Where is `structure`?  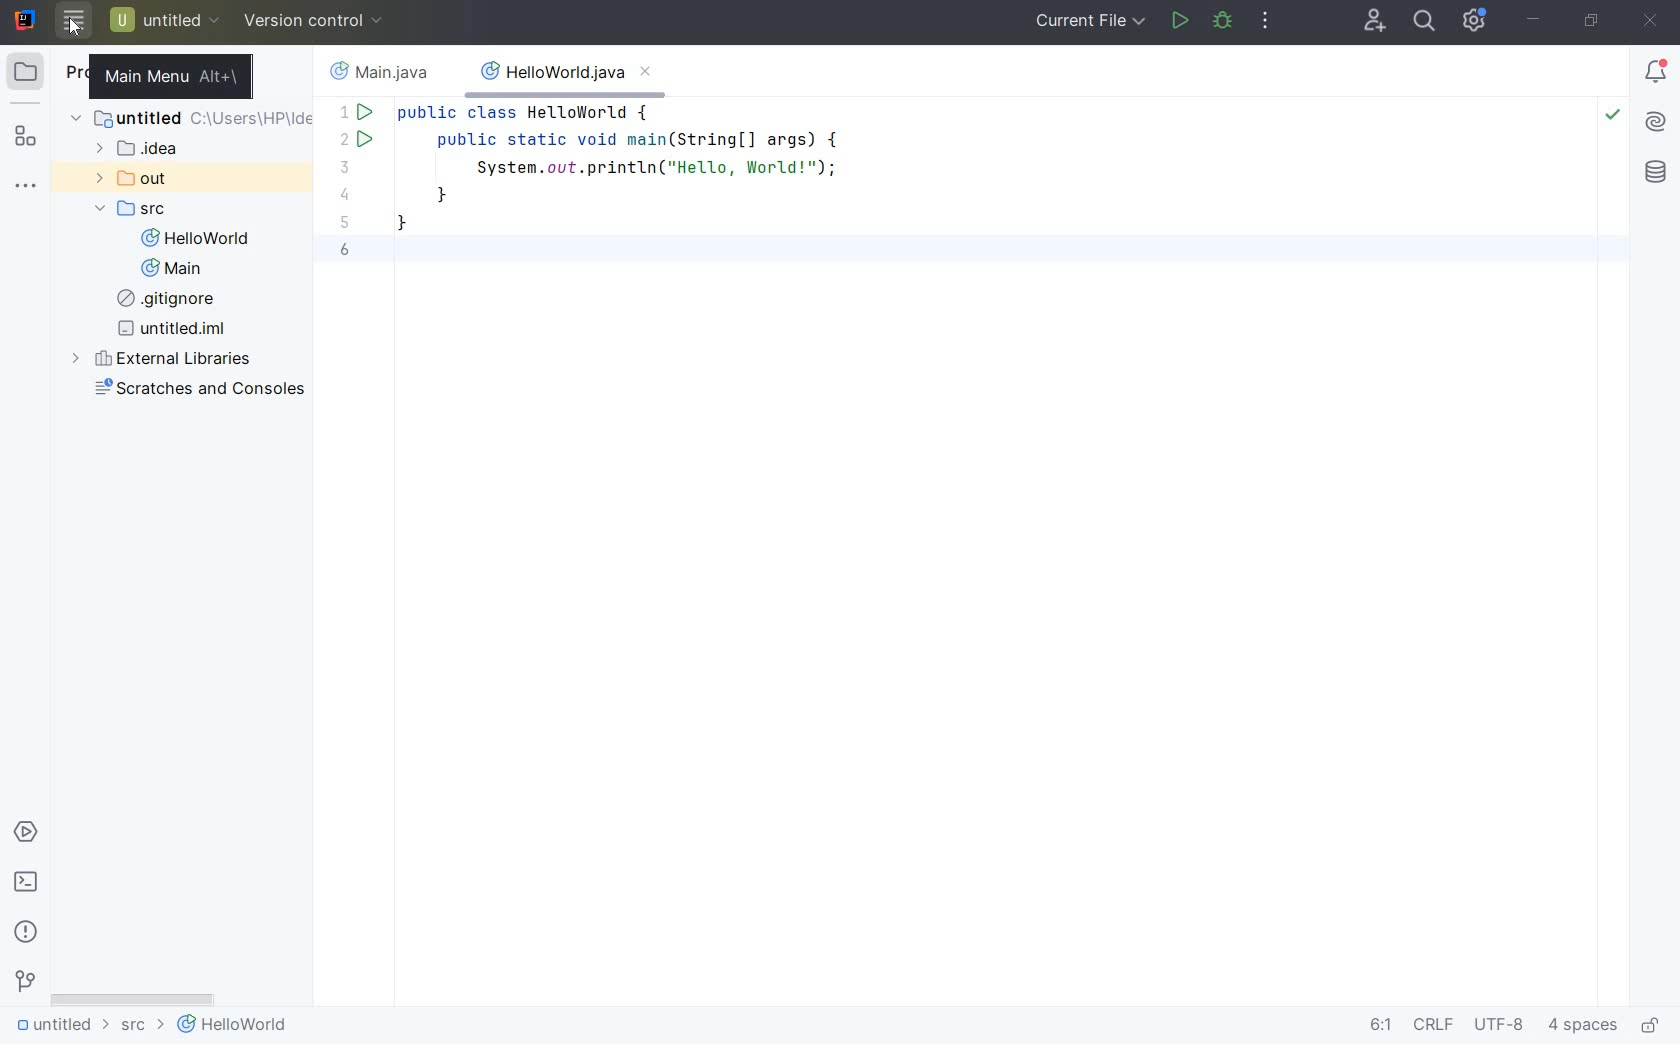
structure is located at coordinates (28, 136).